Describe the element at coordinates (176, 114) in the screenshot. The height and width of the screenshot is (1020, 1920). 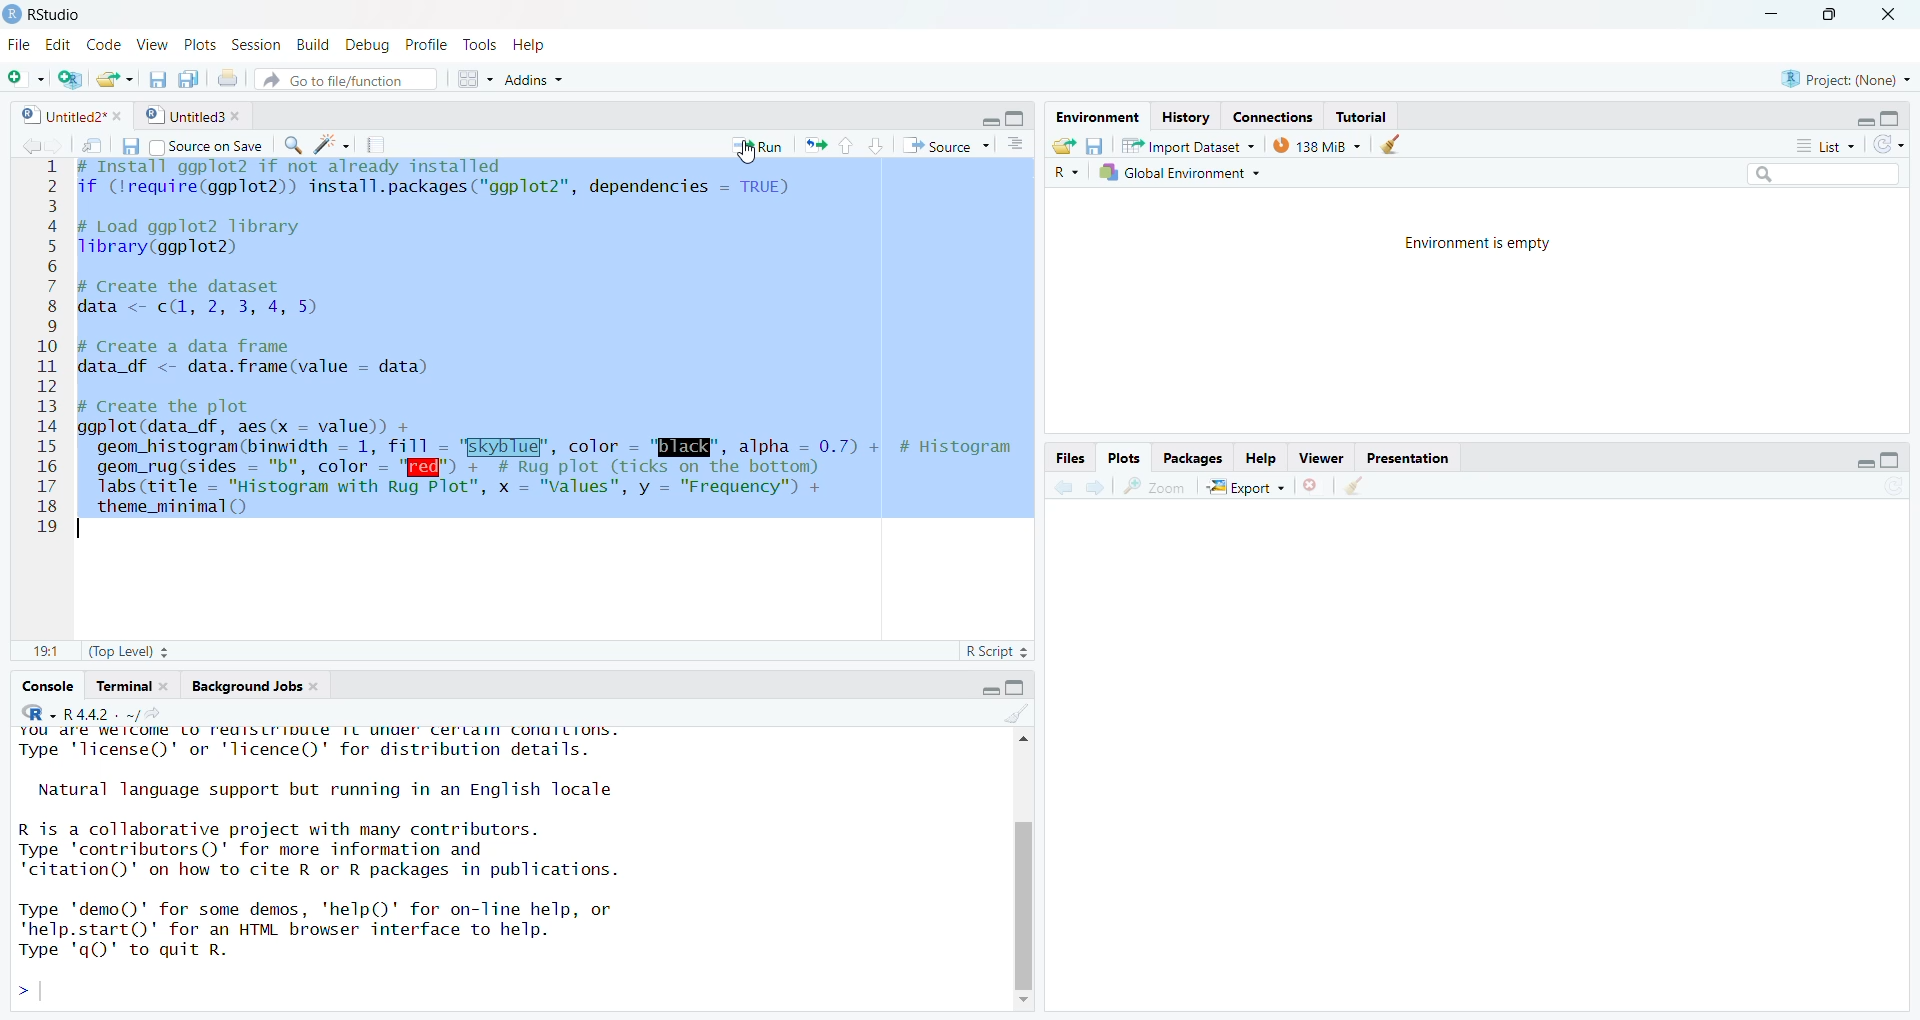
I see `© | Untitled3` at that location.